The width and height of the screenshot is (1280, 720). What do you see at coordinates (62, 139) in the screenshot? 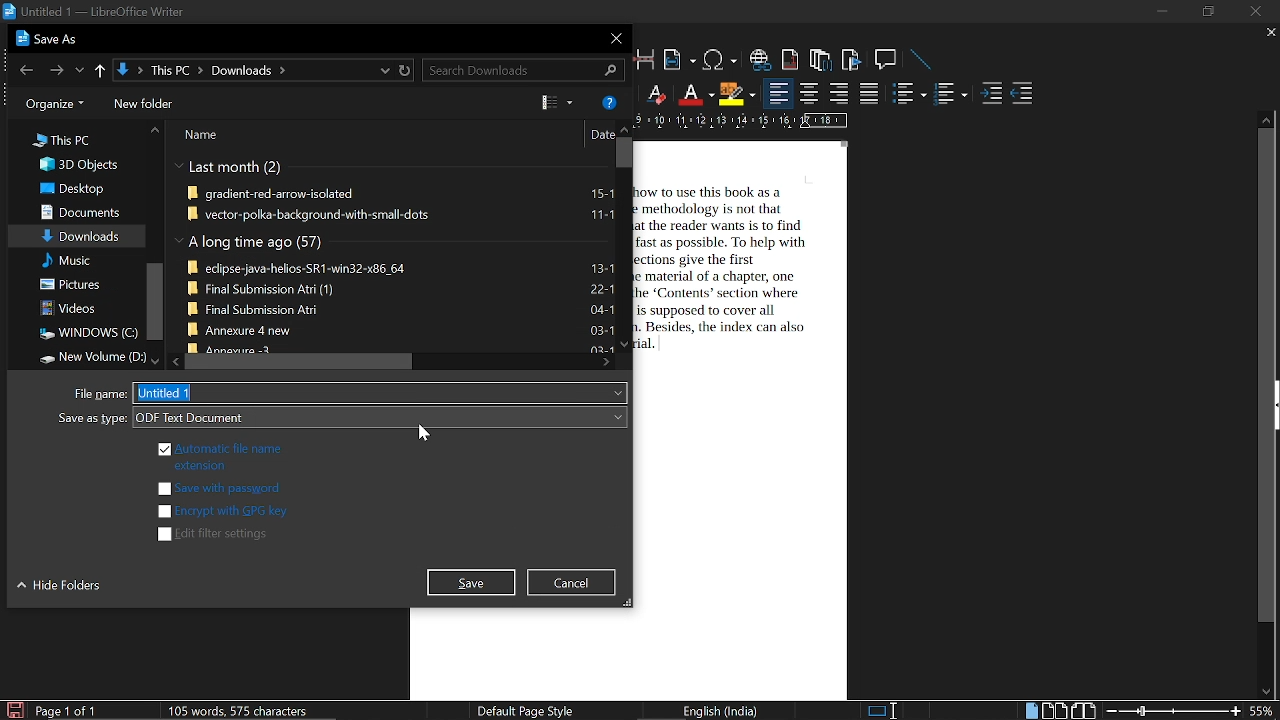
I see `This PC` at bounding box center [62, 139].